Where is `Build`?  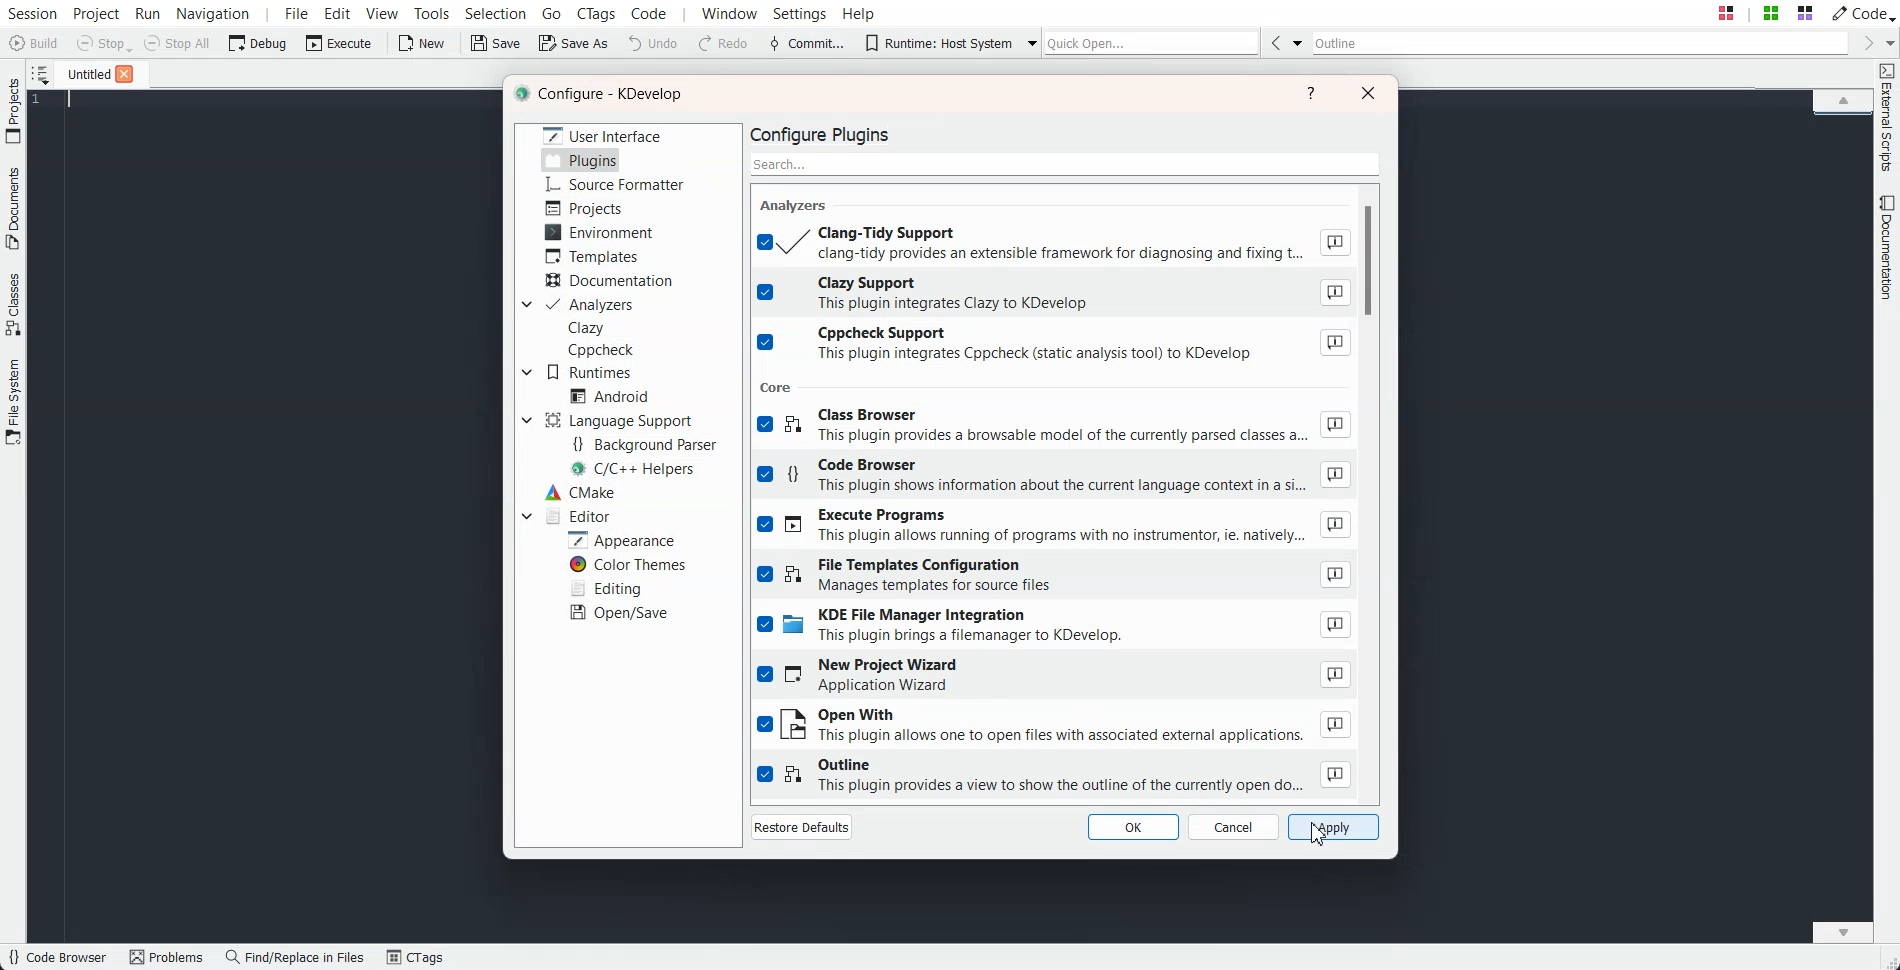
Build is located at coordinates (36, 45).